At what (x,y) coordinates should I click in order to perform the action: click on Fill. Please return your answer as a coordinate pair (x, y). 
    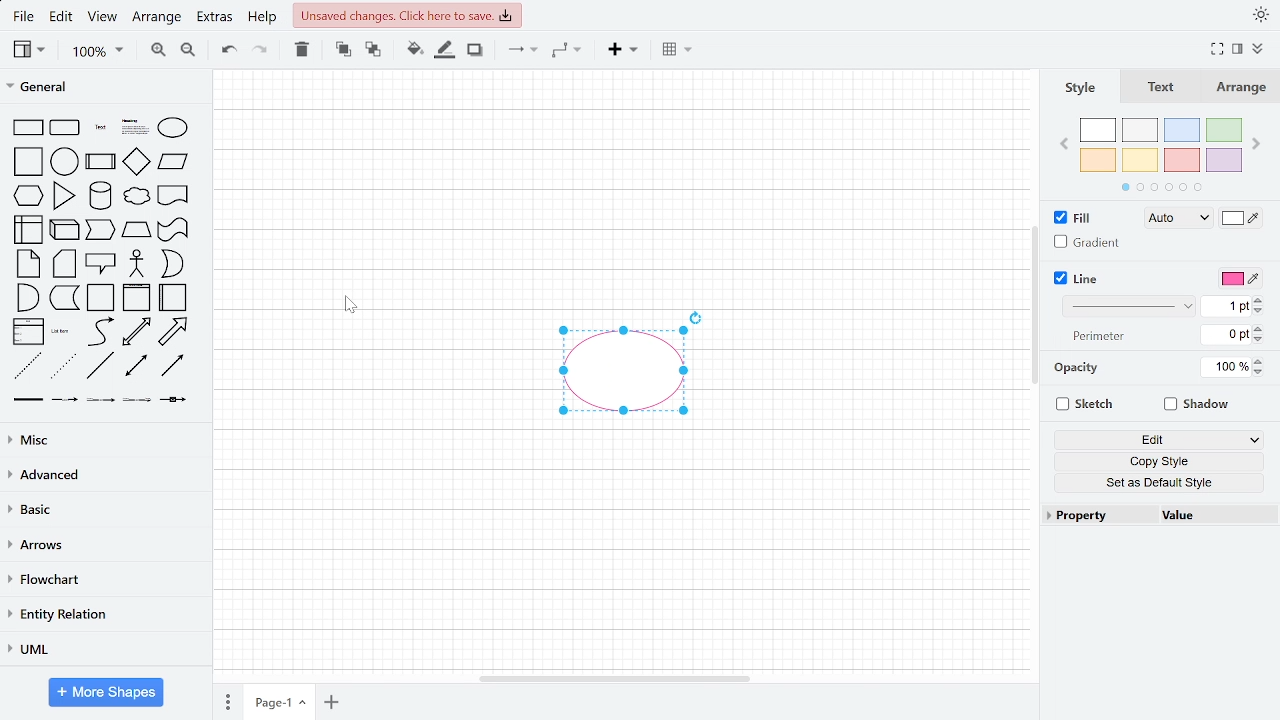
    Looking at the image, I should click on (1070, 218).